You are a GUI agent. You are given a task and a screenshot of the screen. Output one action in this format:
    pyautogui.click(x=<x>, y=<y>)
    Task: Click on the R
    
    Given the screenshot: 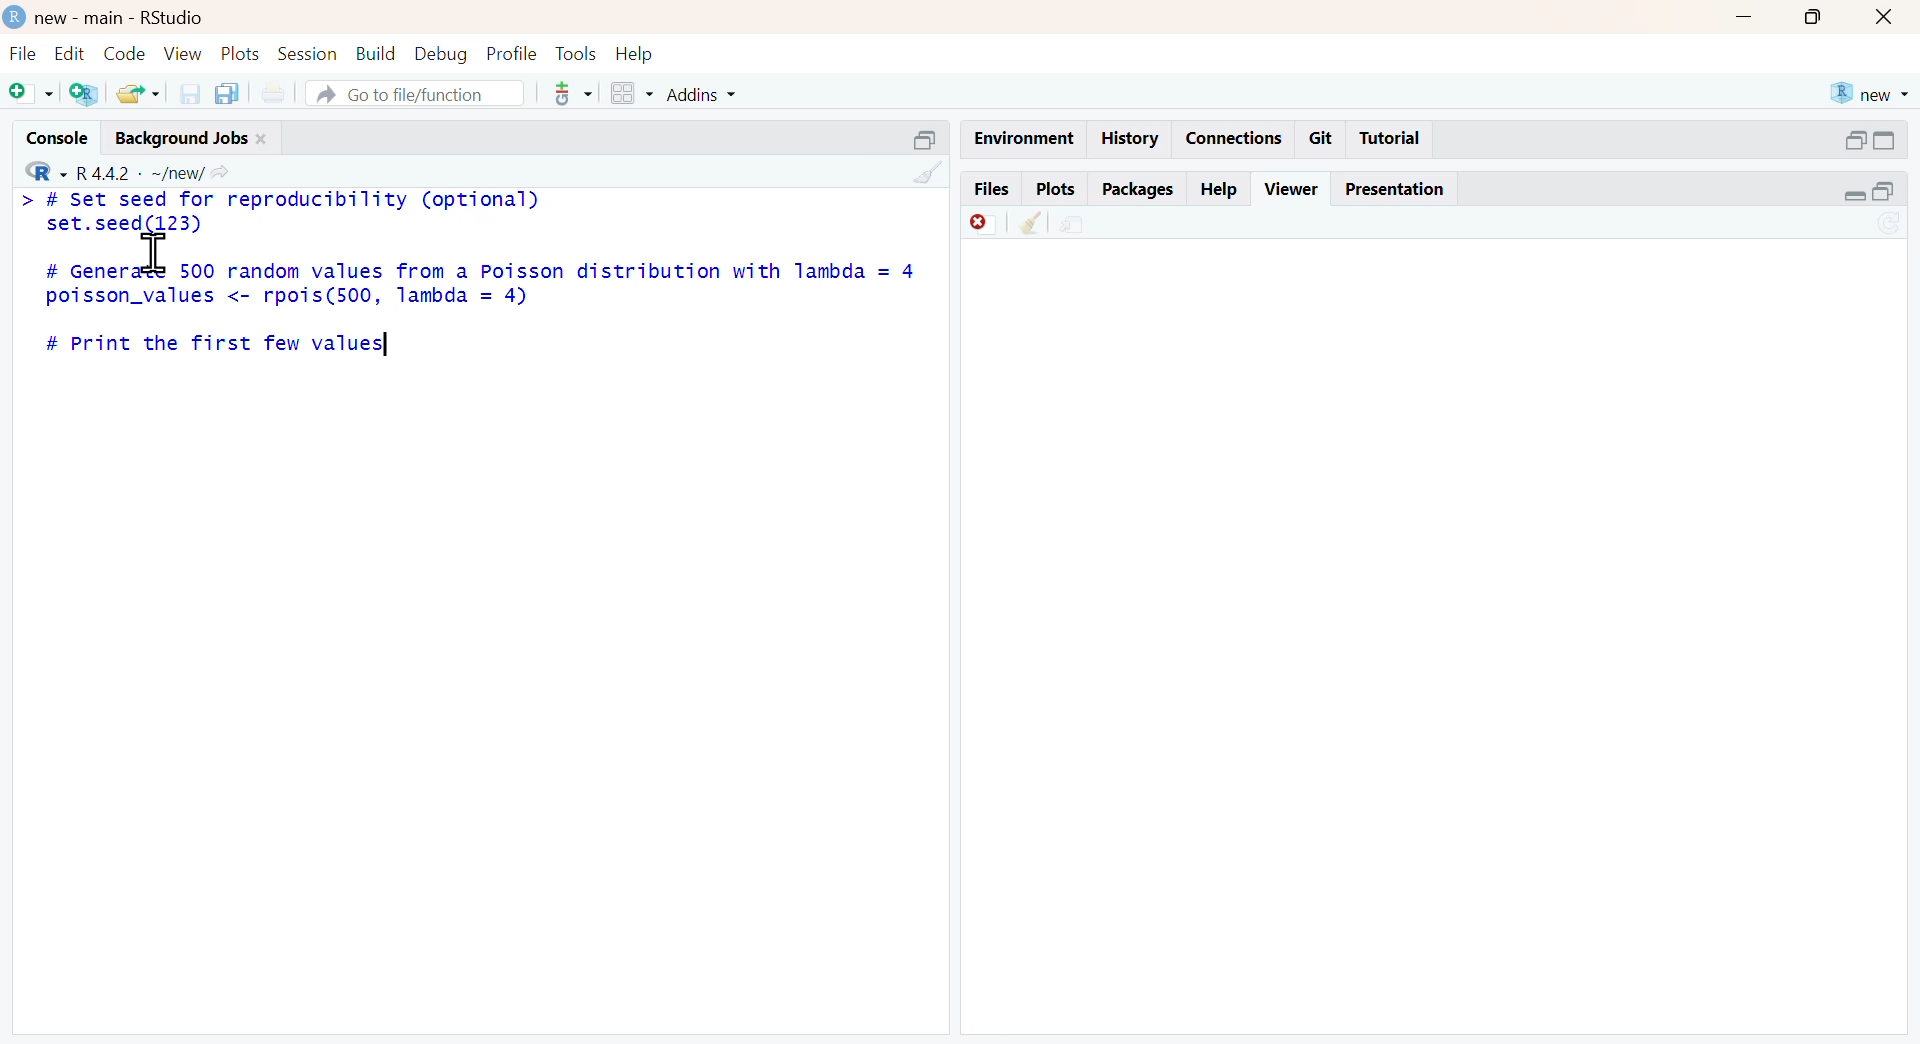 What is the action you would take?
    pyautogui.click(x=48, y=170)
    